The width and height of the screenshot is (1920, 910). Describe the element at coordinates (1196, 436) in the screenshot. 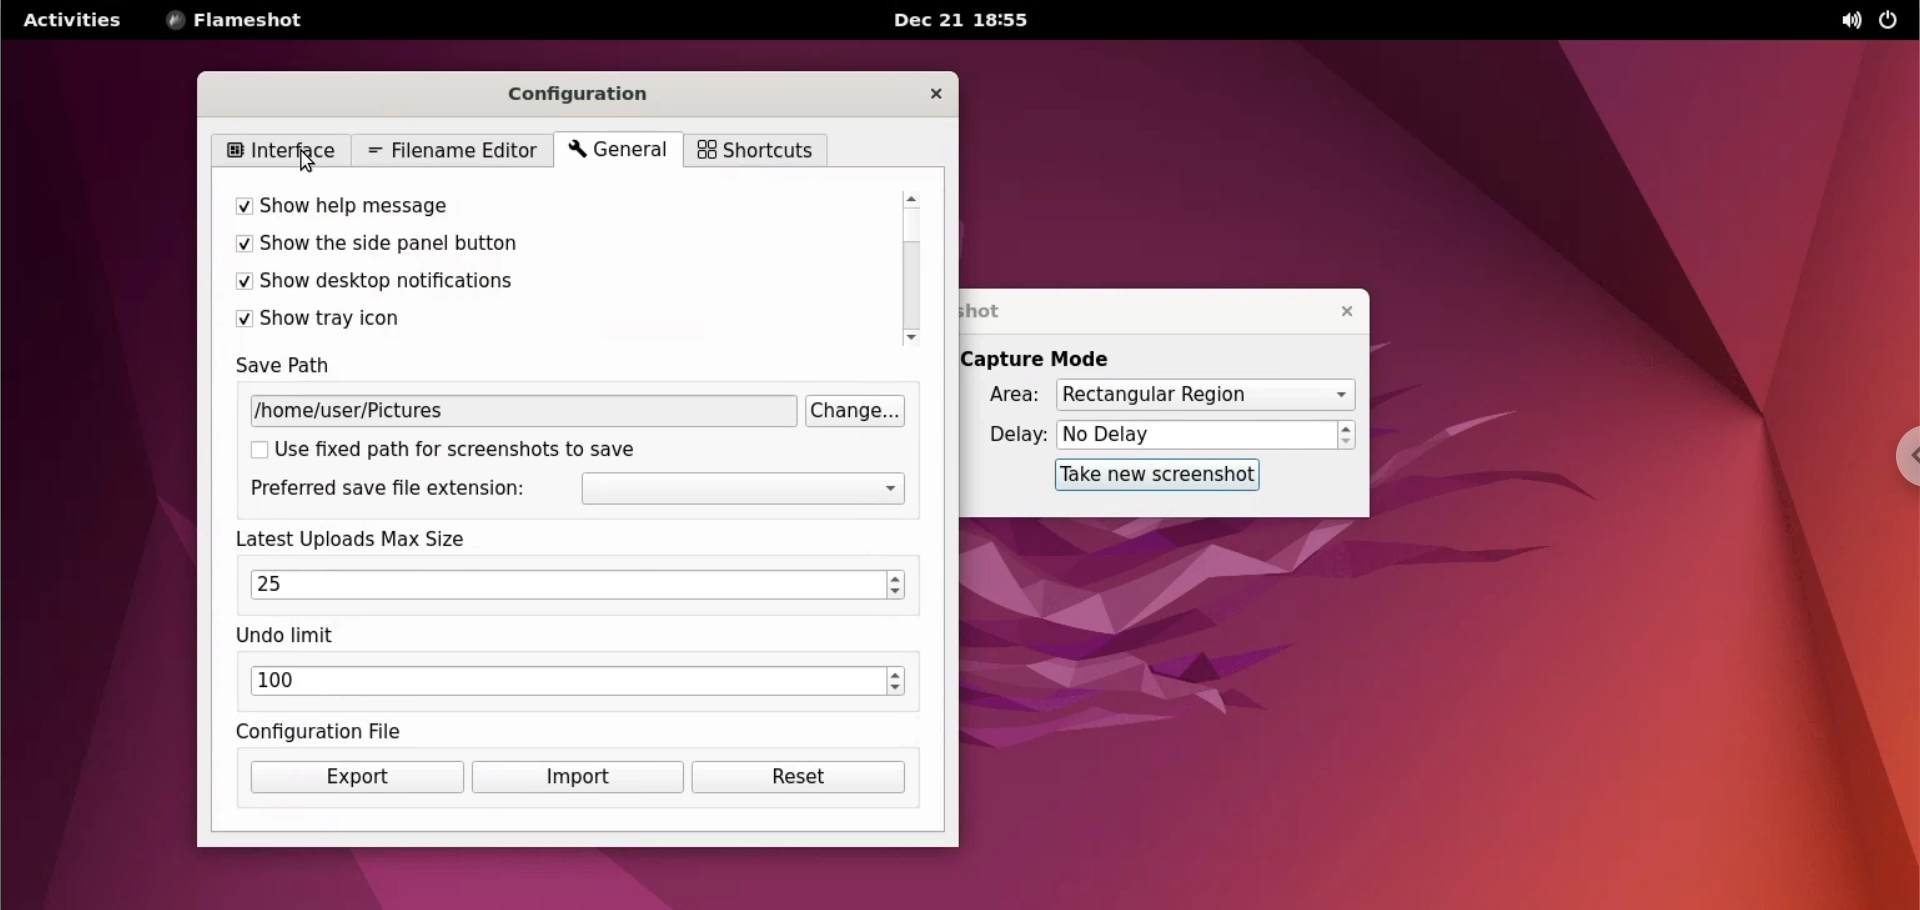

I see `No Delay` at that location.